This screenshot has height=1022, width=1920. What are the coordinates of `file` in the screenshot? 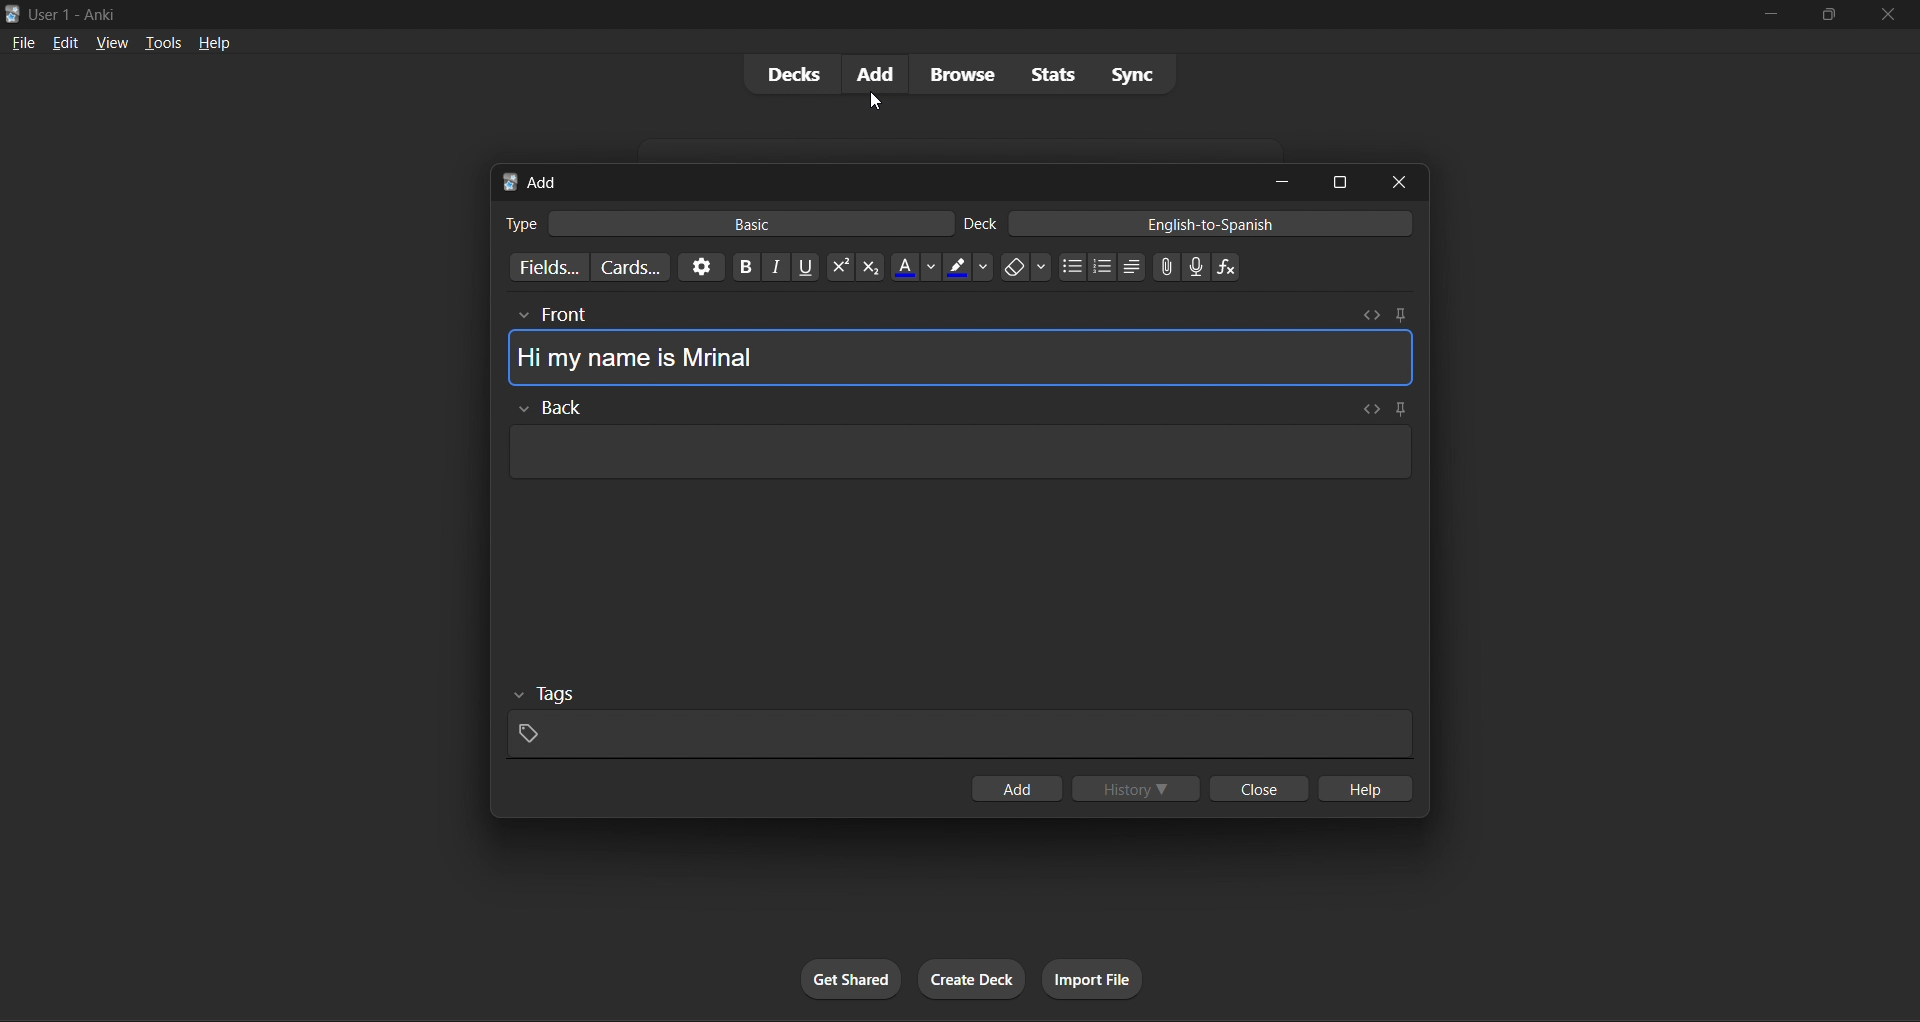 It's located at (22, 40).